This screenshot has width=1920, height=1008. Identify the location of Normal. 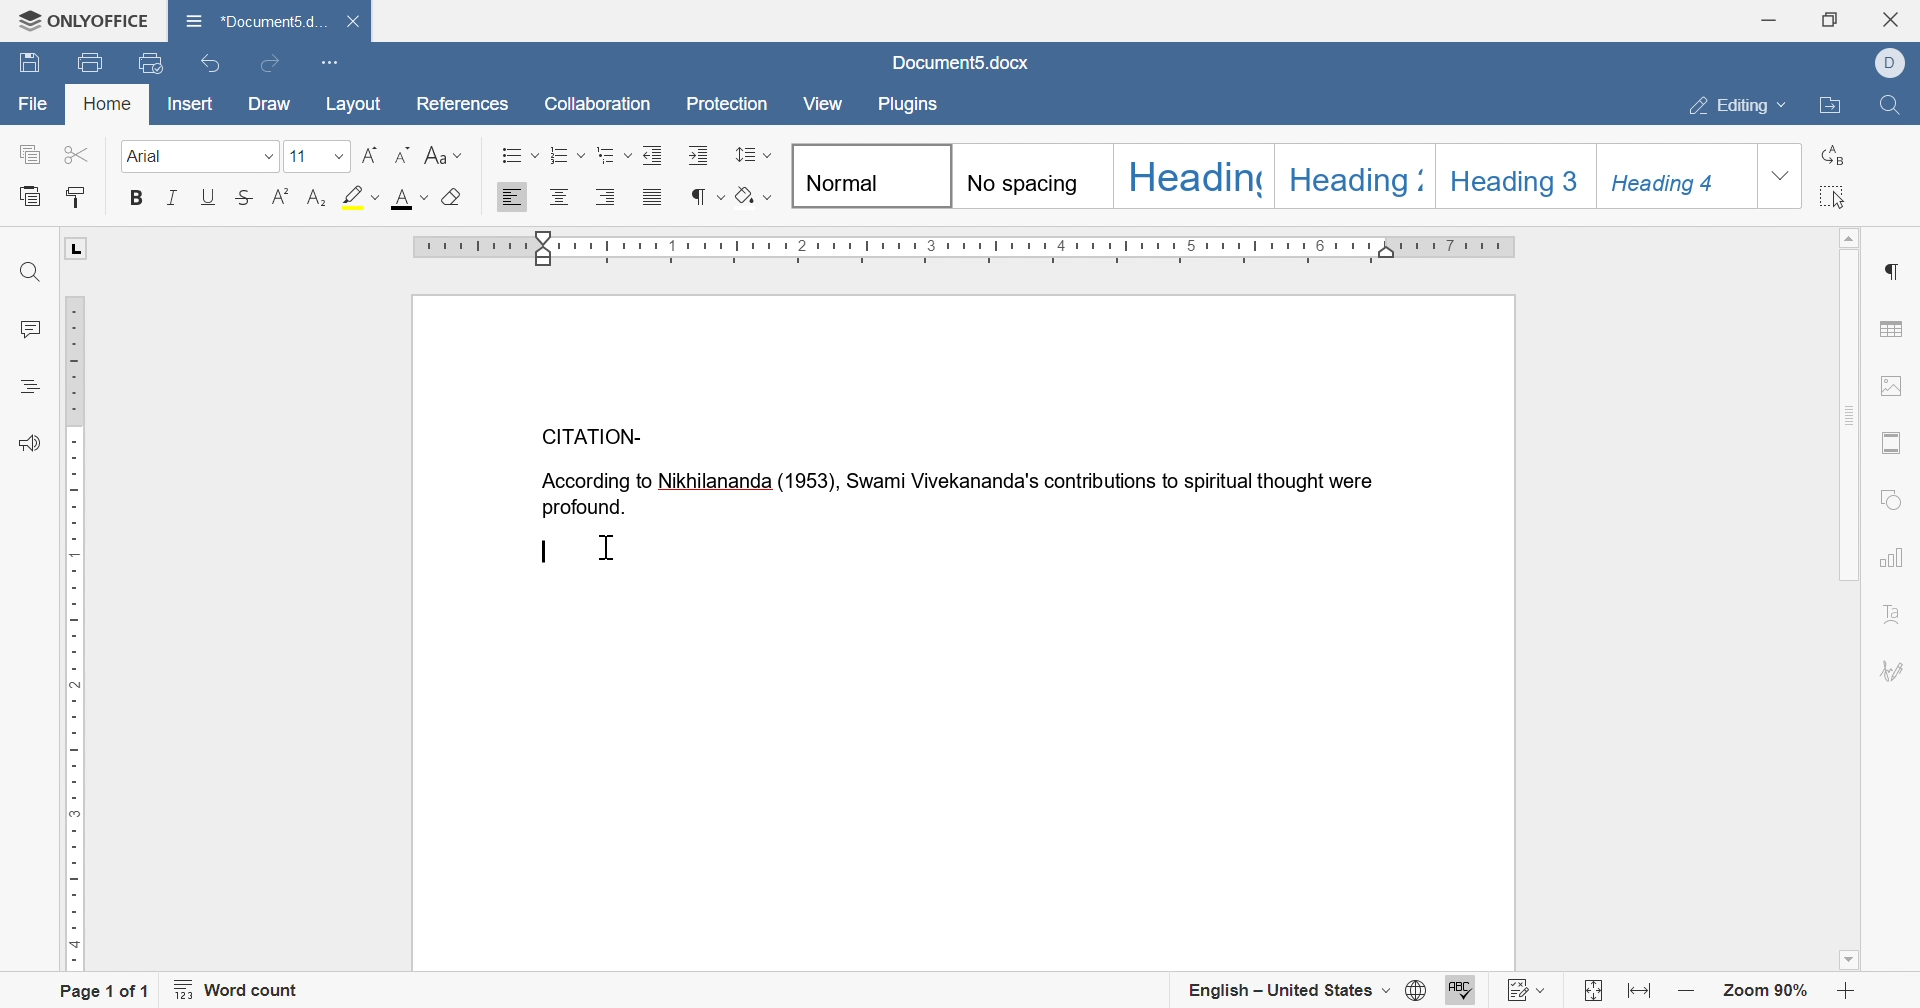
(870, 176).